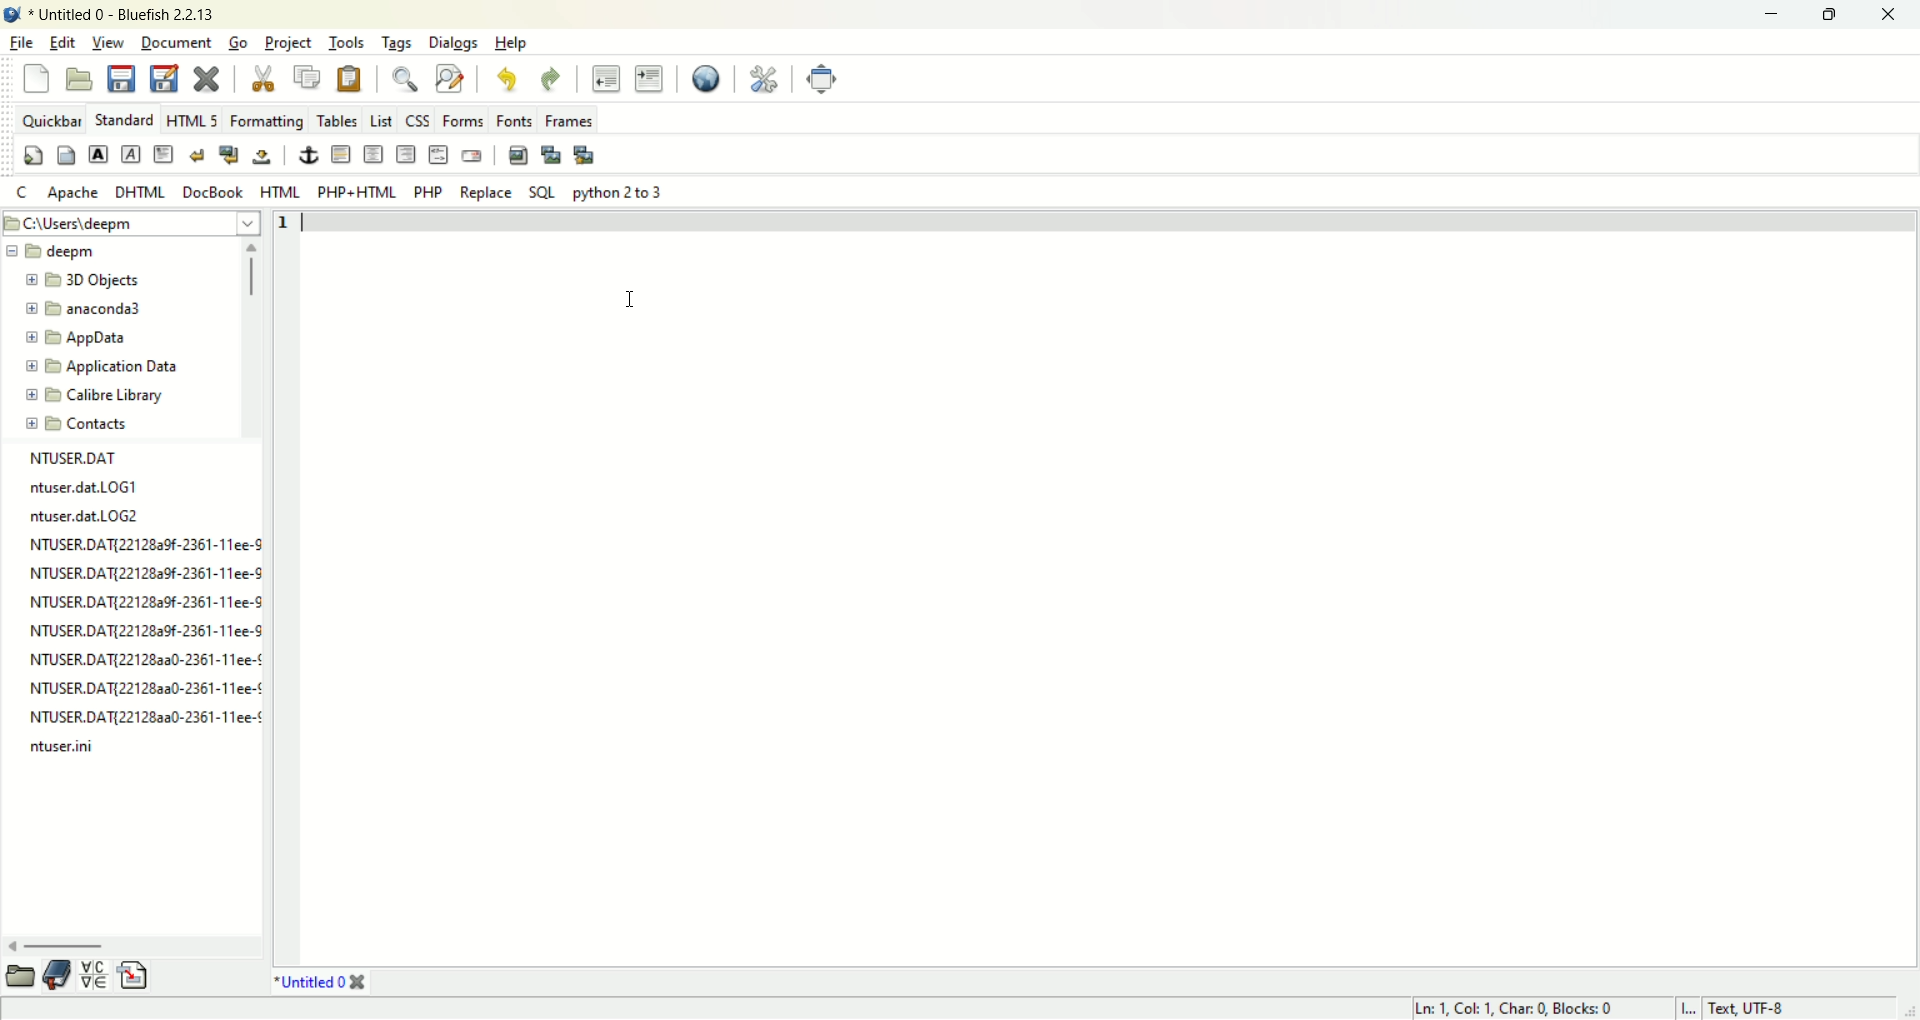  I want to click on anchor, so click(307, 153).